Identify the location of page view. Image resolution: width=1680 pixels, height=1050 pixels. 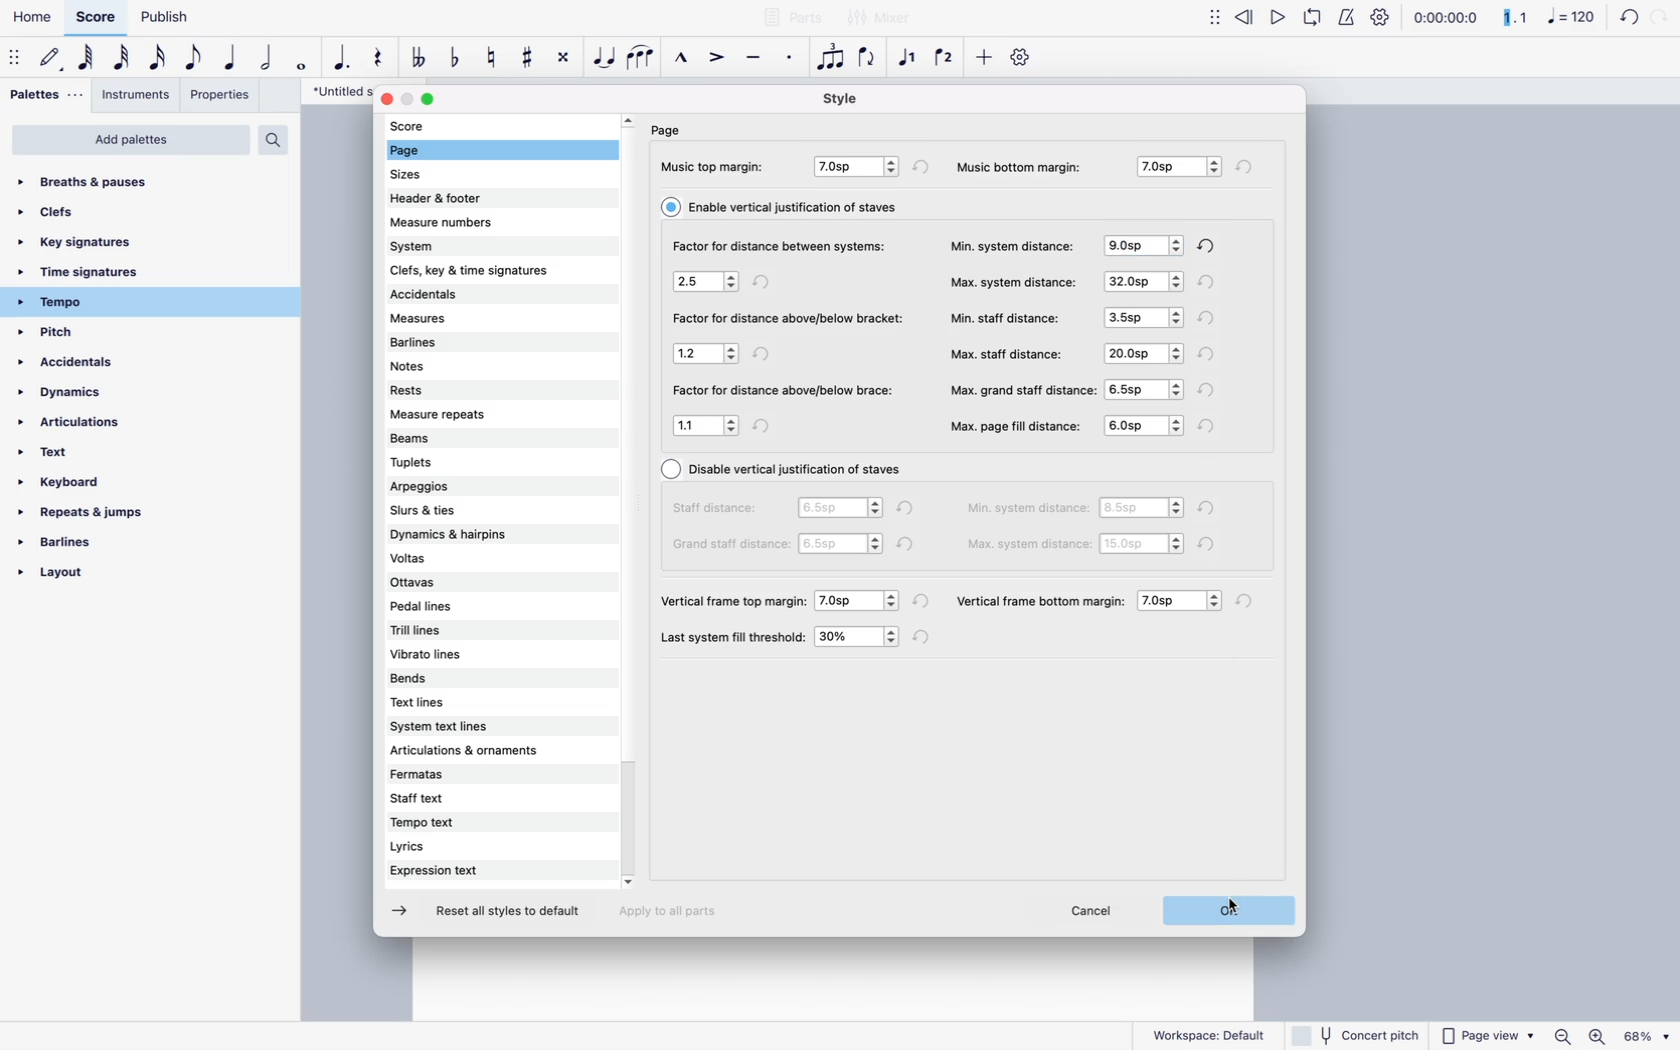
(1487, 1035).